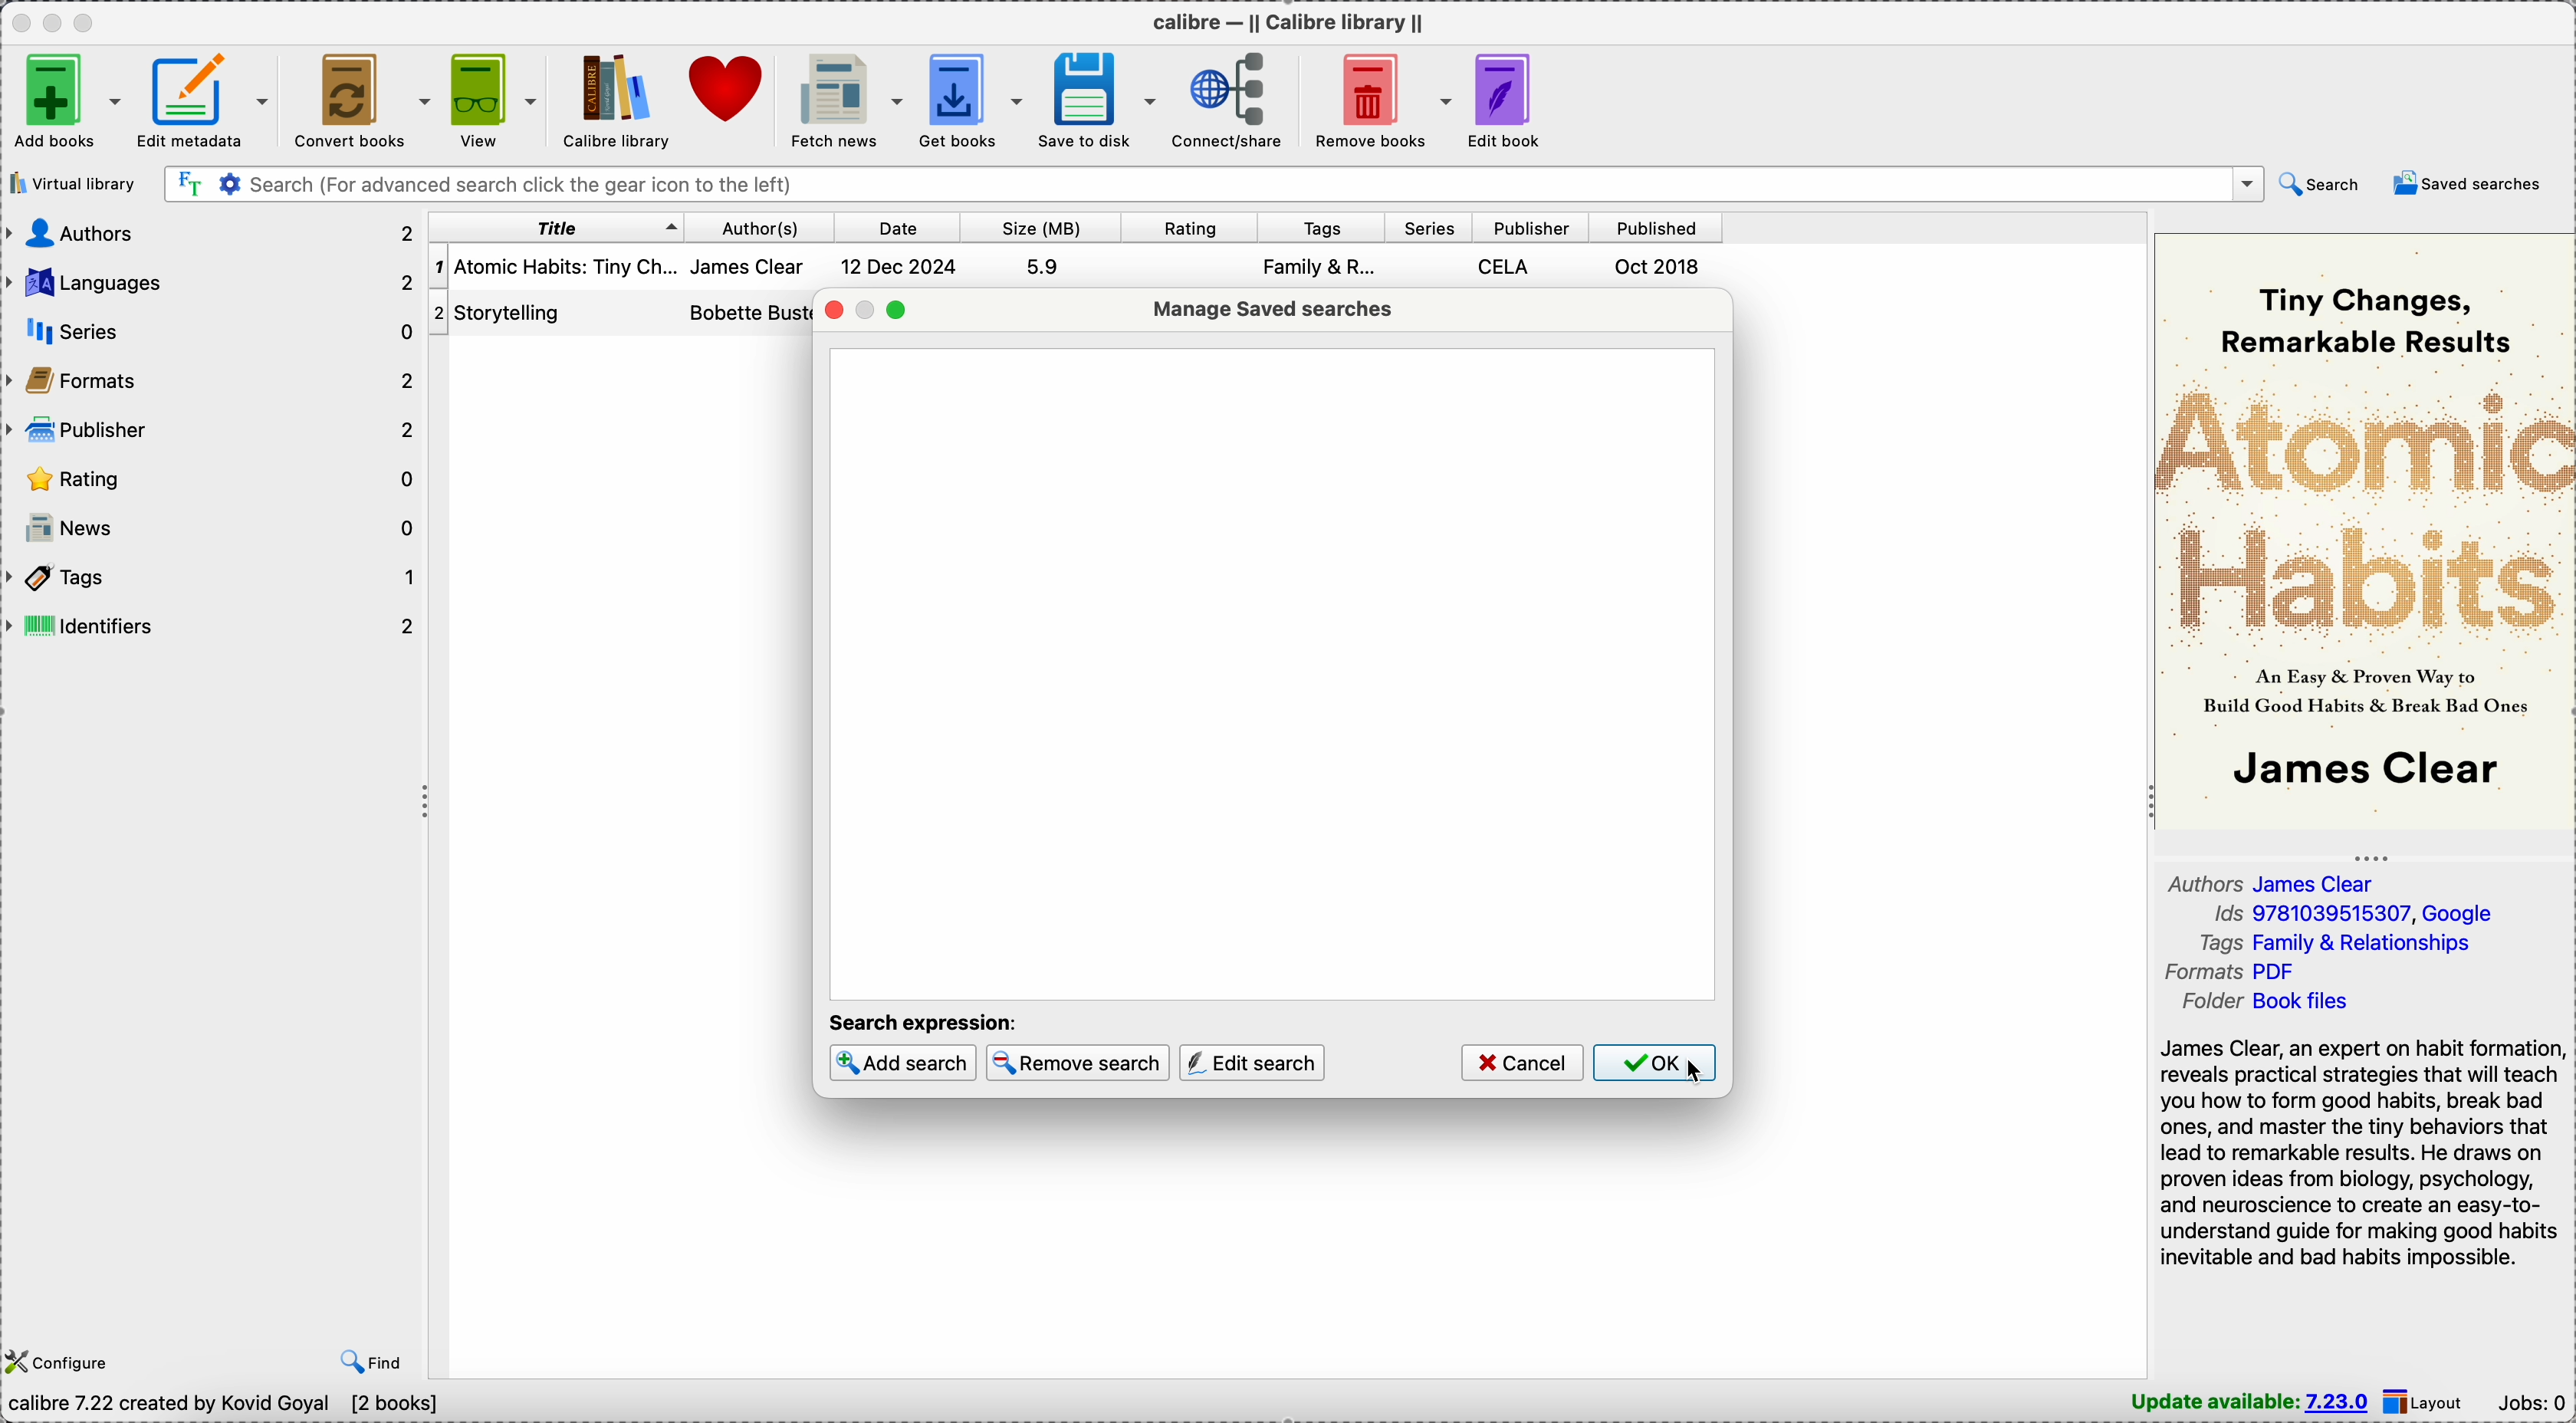 The image size is (2576, 1423). What do you see at coordinates (1658, 267) in the screenshot?
I see `oct 2018` at bounding box center [1658, 267].